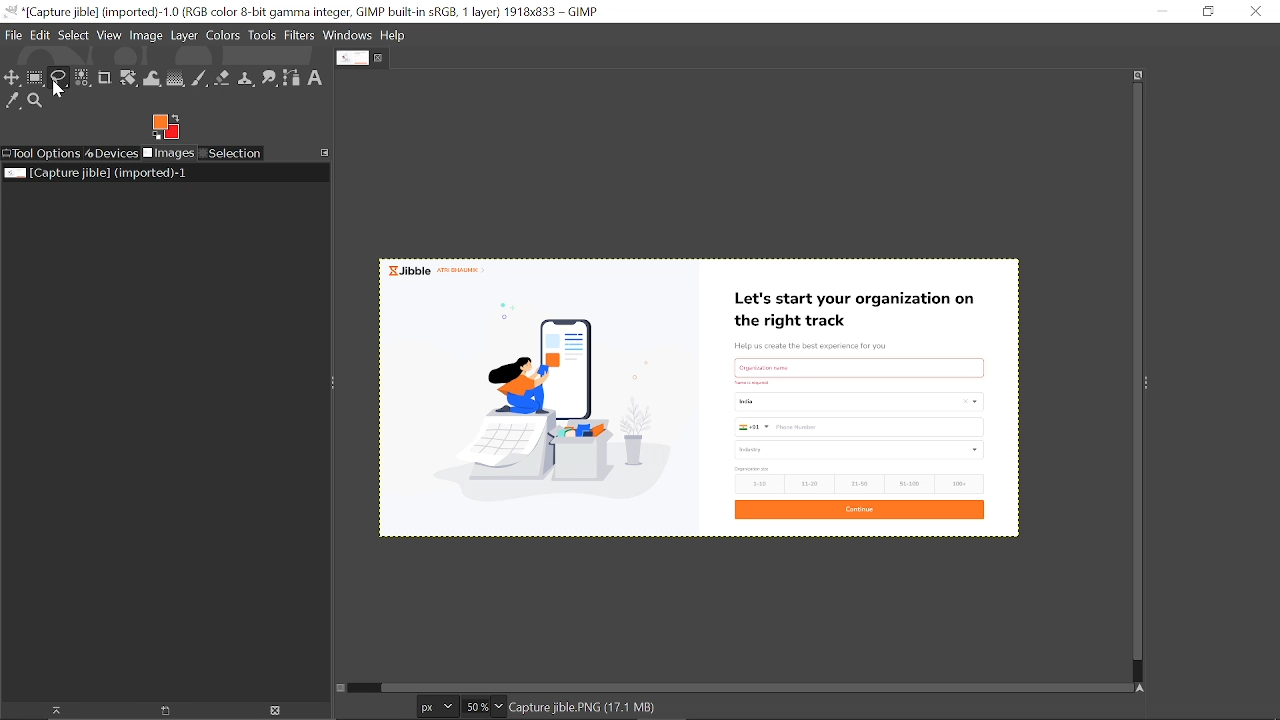 Image resolution: width=1280 pixels, height=720 pixels. I want to click on Clone tool, so click(245, 80).